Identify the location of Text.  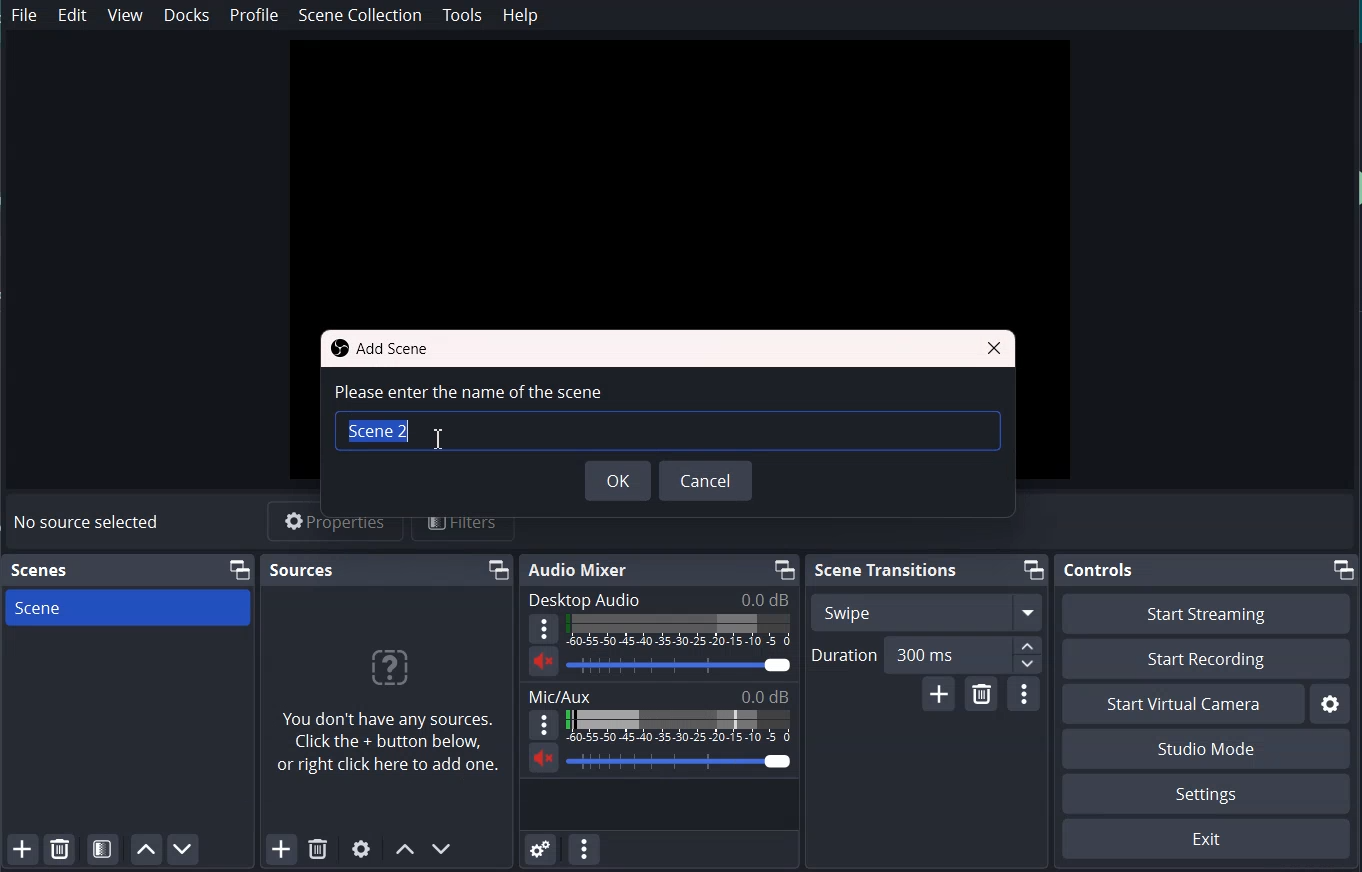
(383, 349).